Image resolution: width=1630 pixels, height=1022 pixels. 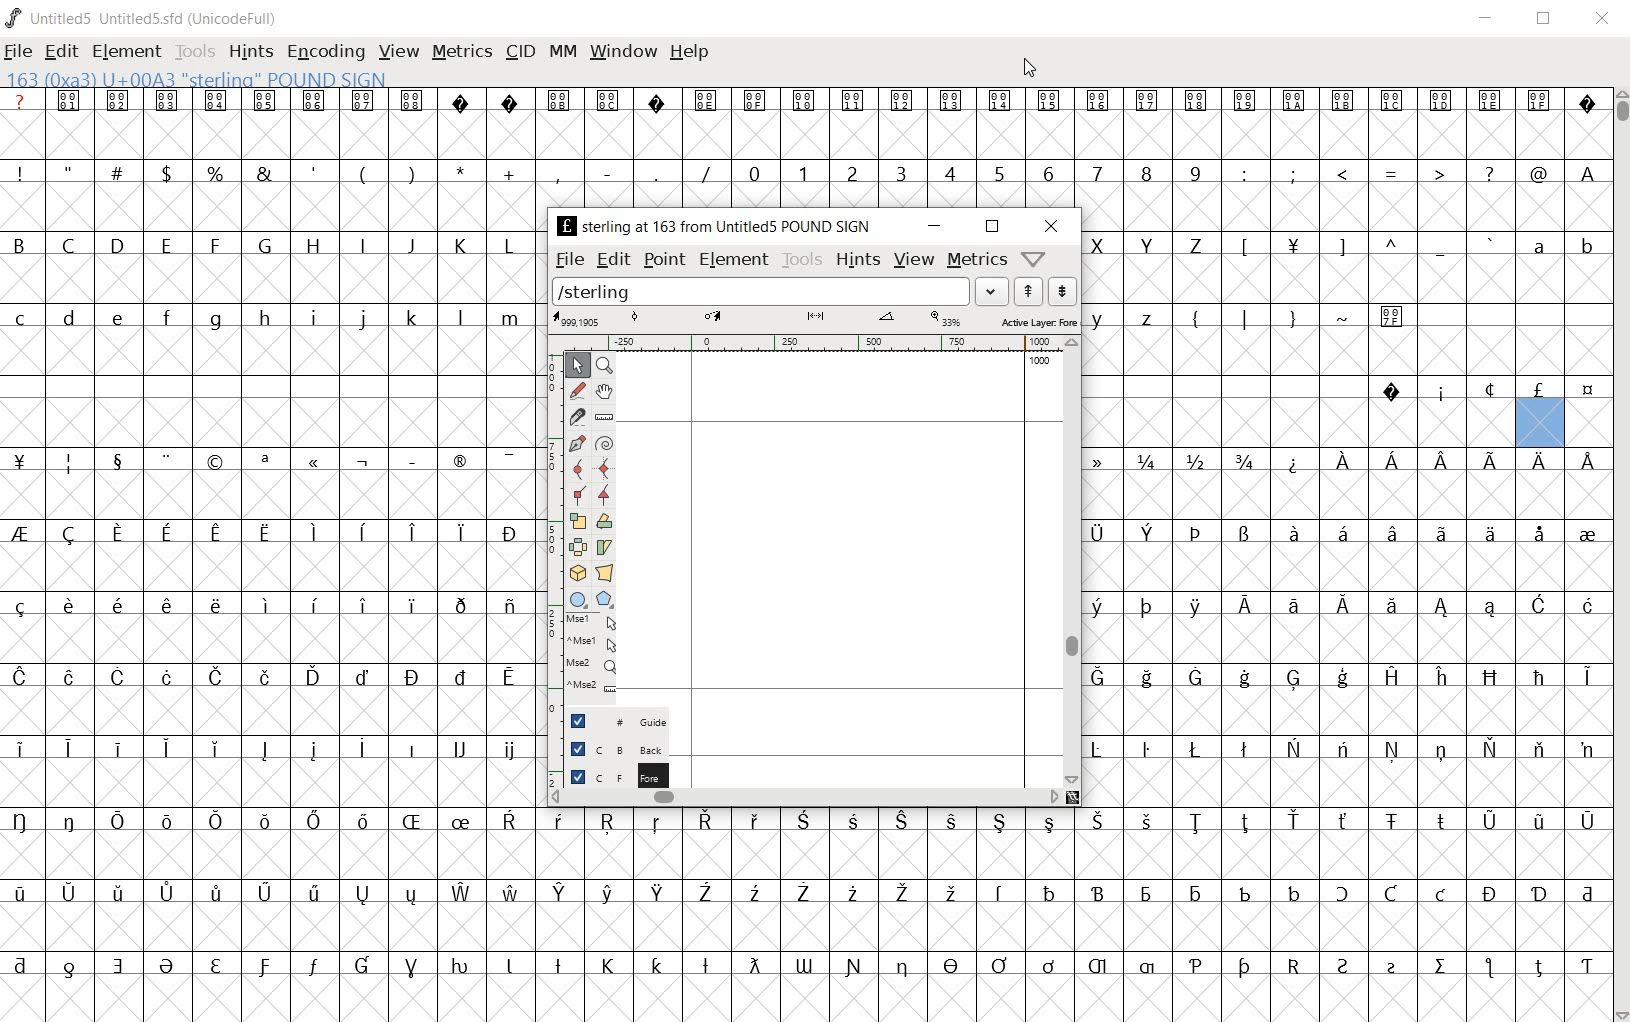 I want to click on Symbol, so click(x=361, y=531).